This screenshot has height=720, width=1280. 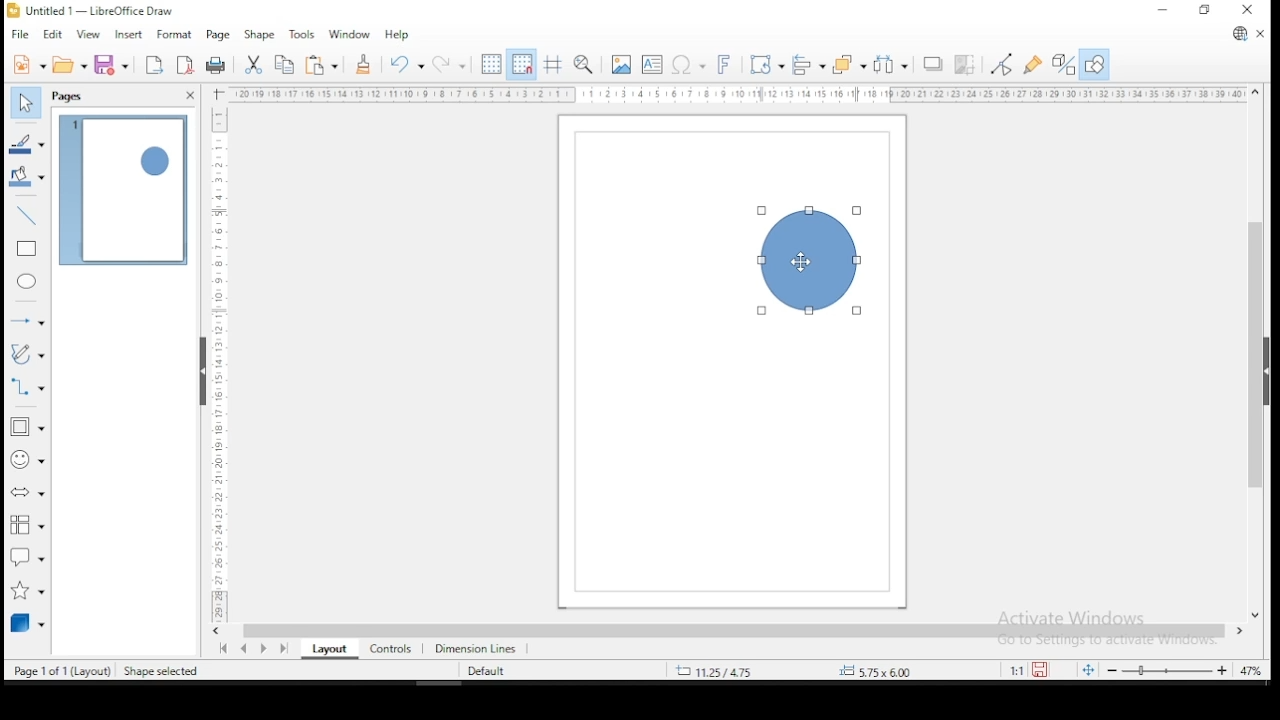 What do you see at coordinates (1260, 32) in the screenshot?
I see `close document` at bounding box center [1260, 32].